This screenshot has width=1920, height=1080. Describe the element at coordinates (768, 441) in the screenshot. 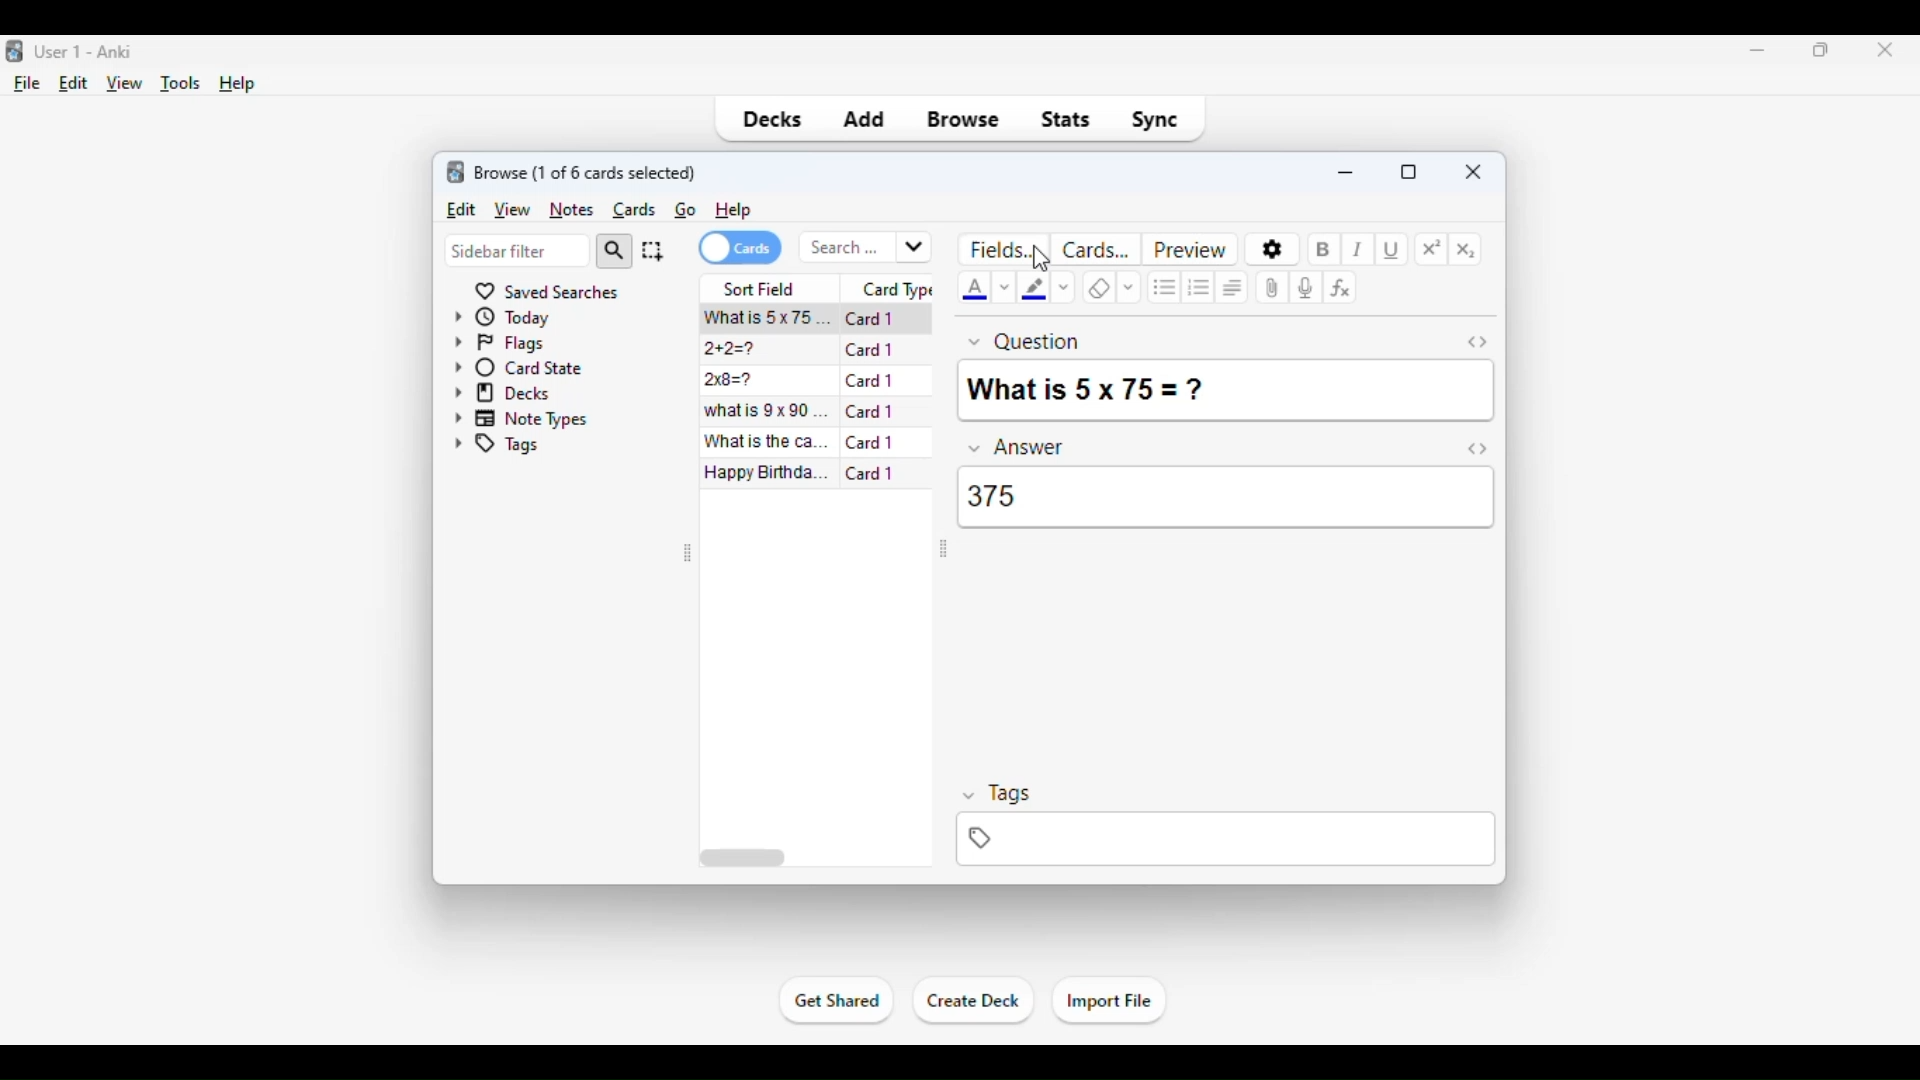

I see `what is the capital of France?` at that location.